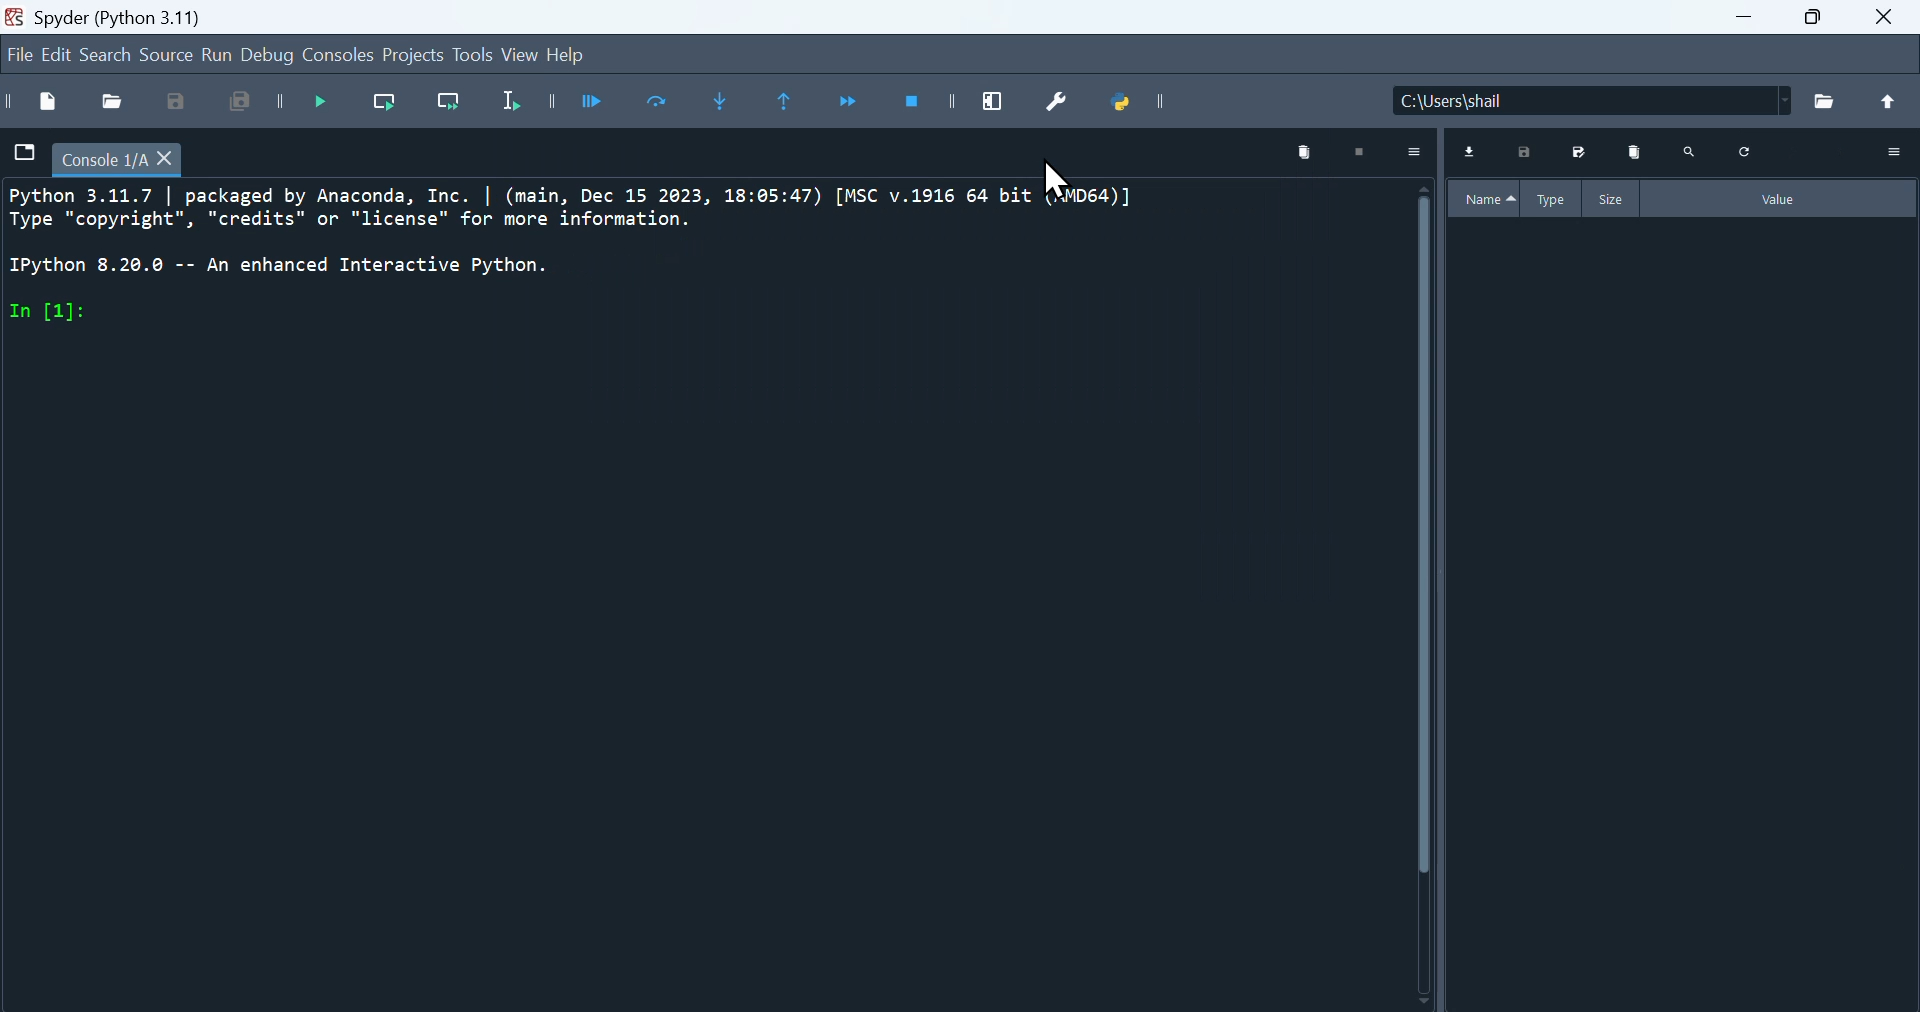 The width and height of the screenshot is (1920, 1012). I want to click on stop, so click(1367, 150).